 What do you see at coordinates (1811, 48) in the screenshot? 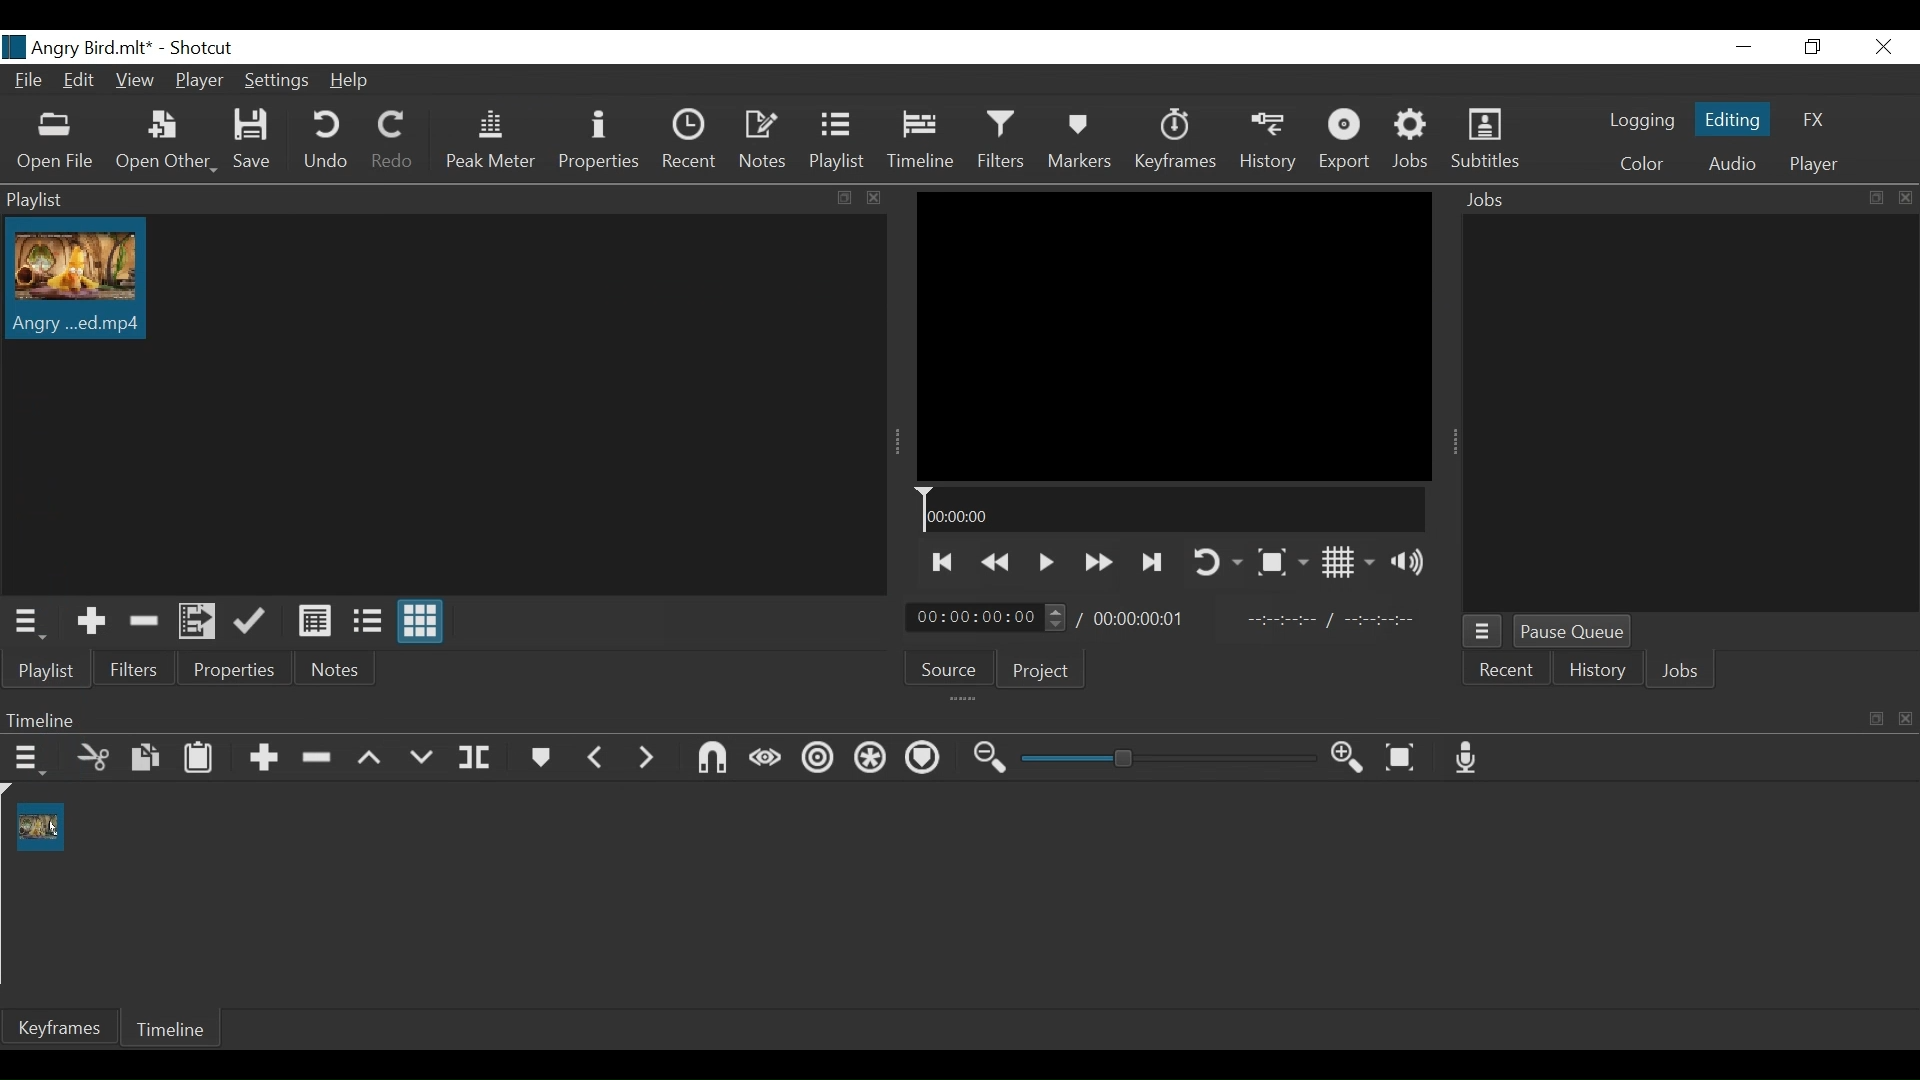
I see `Restore` at bounding box center [1811, 48].